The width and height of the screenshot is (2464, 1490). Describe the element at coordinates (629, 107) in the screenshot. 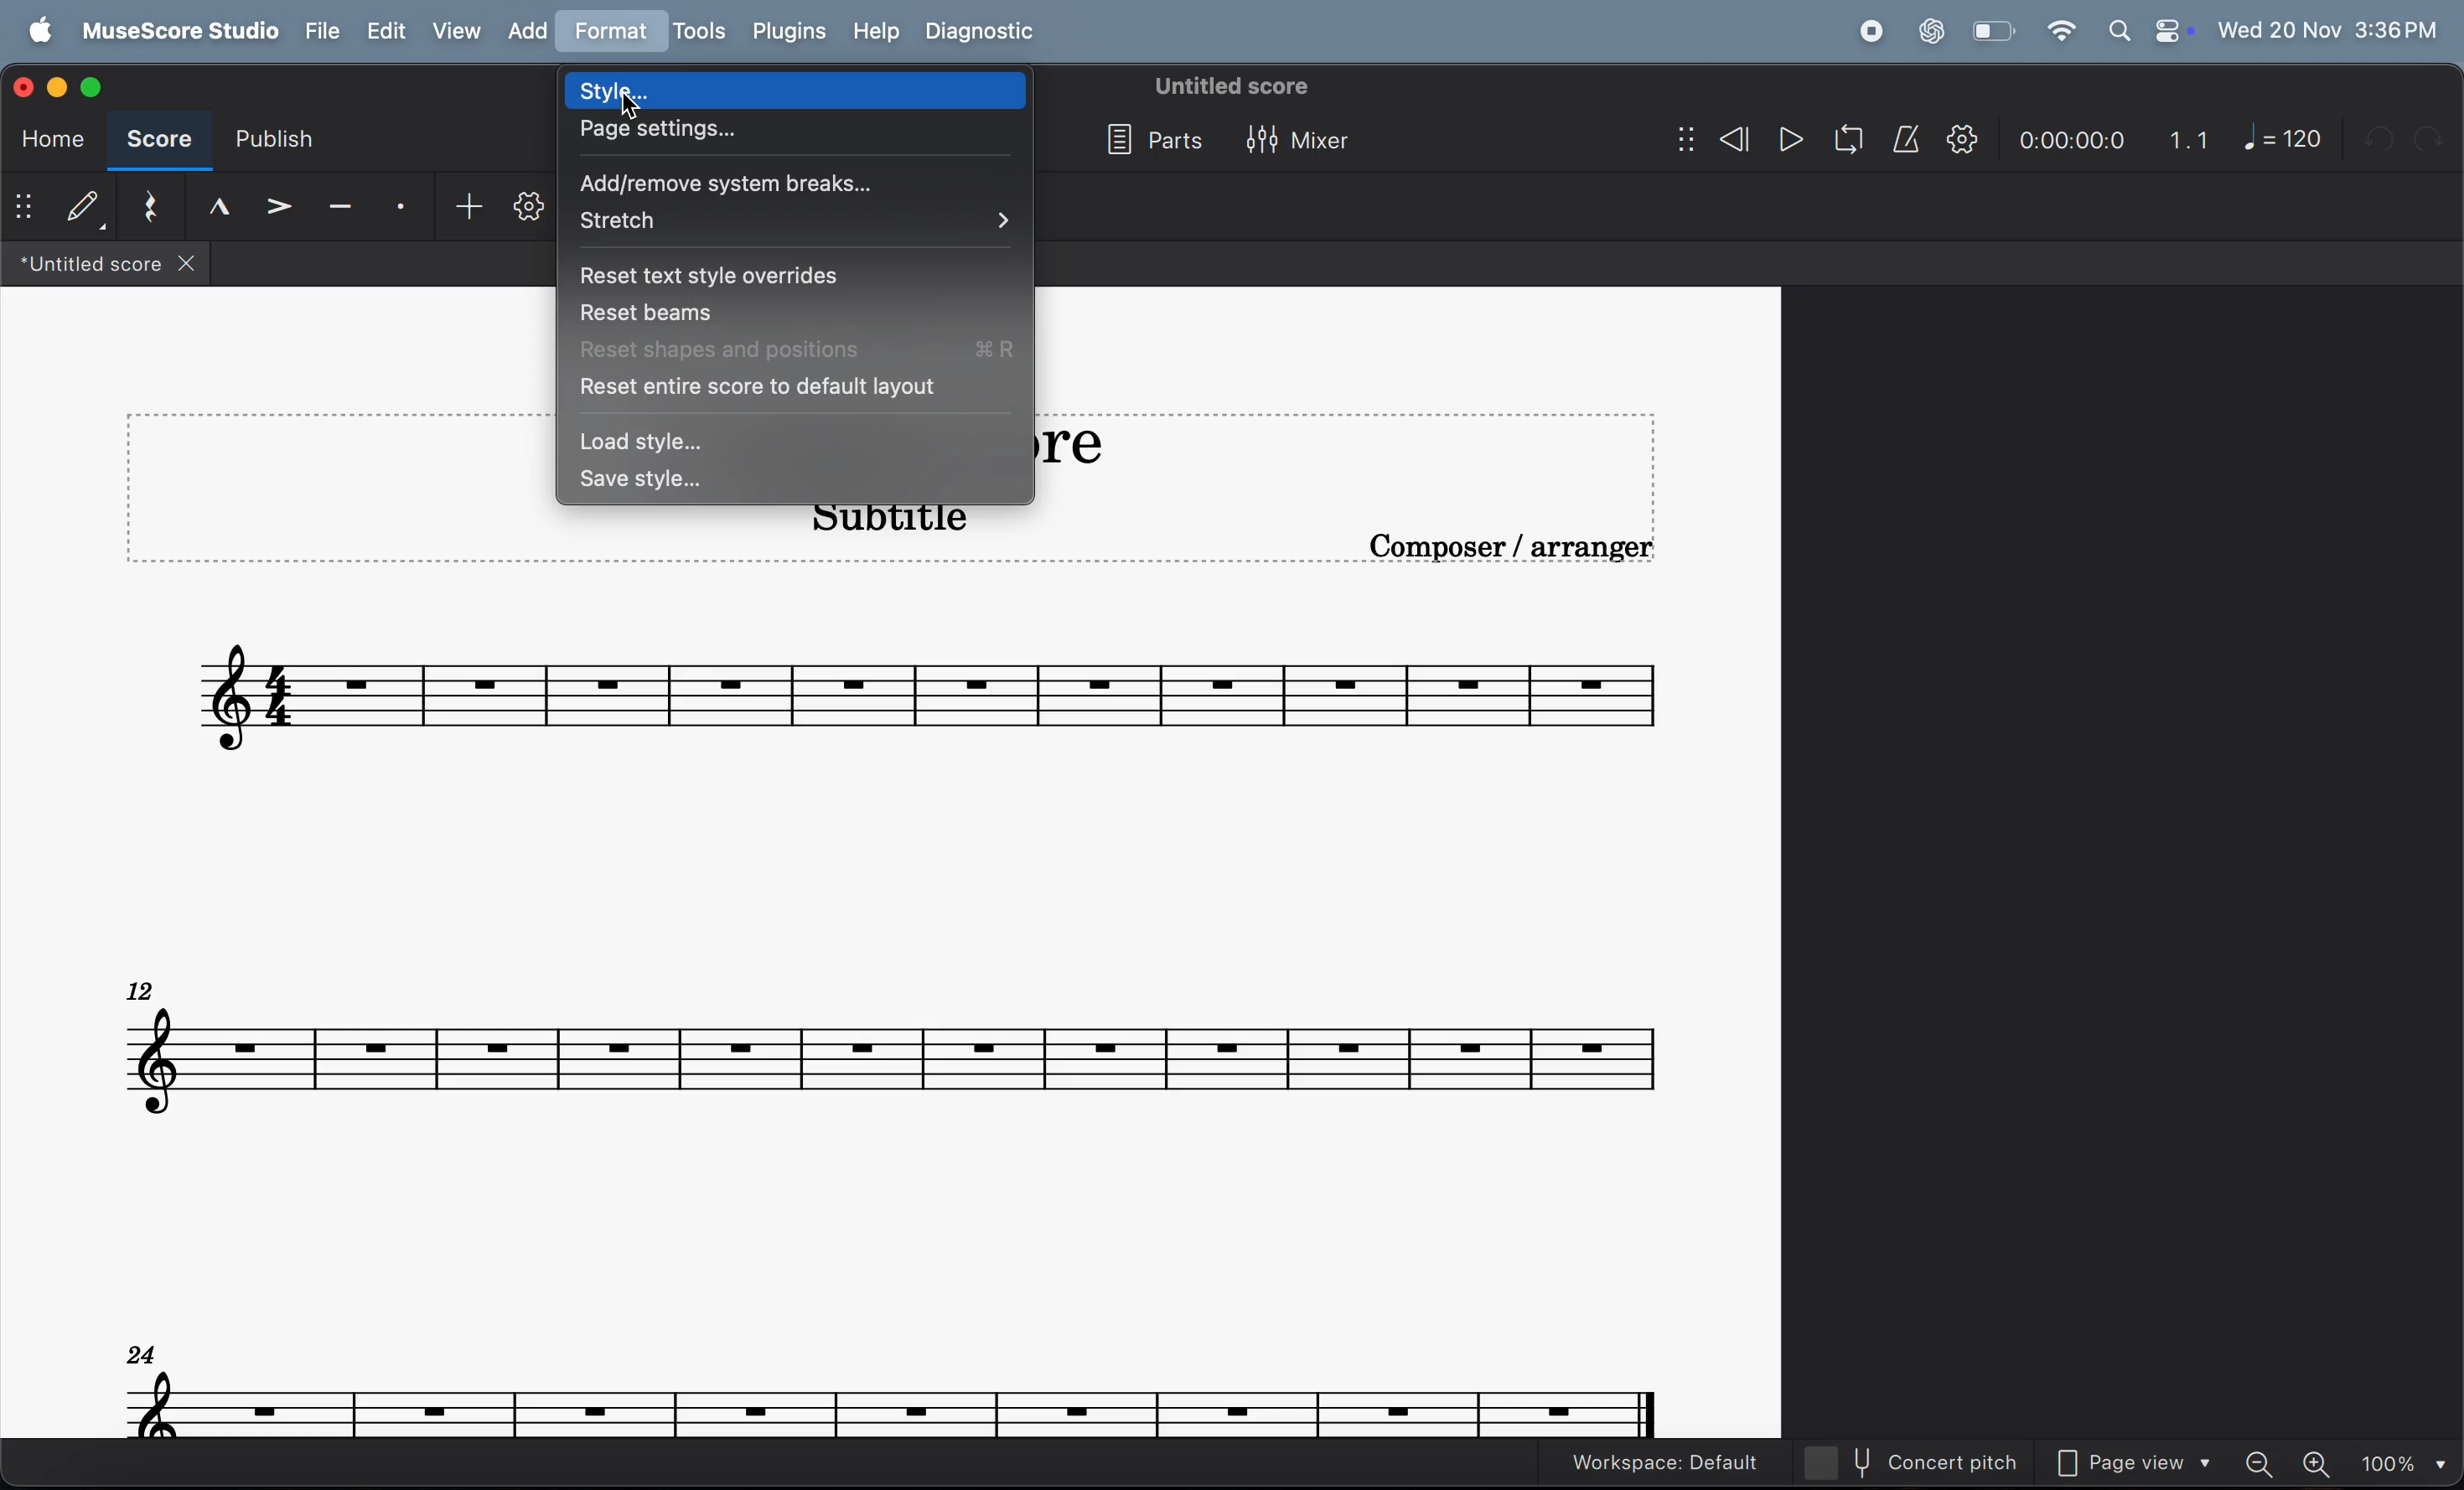

I see `cursor` at that location.